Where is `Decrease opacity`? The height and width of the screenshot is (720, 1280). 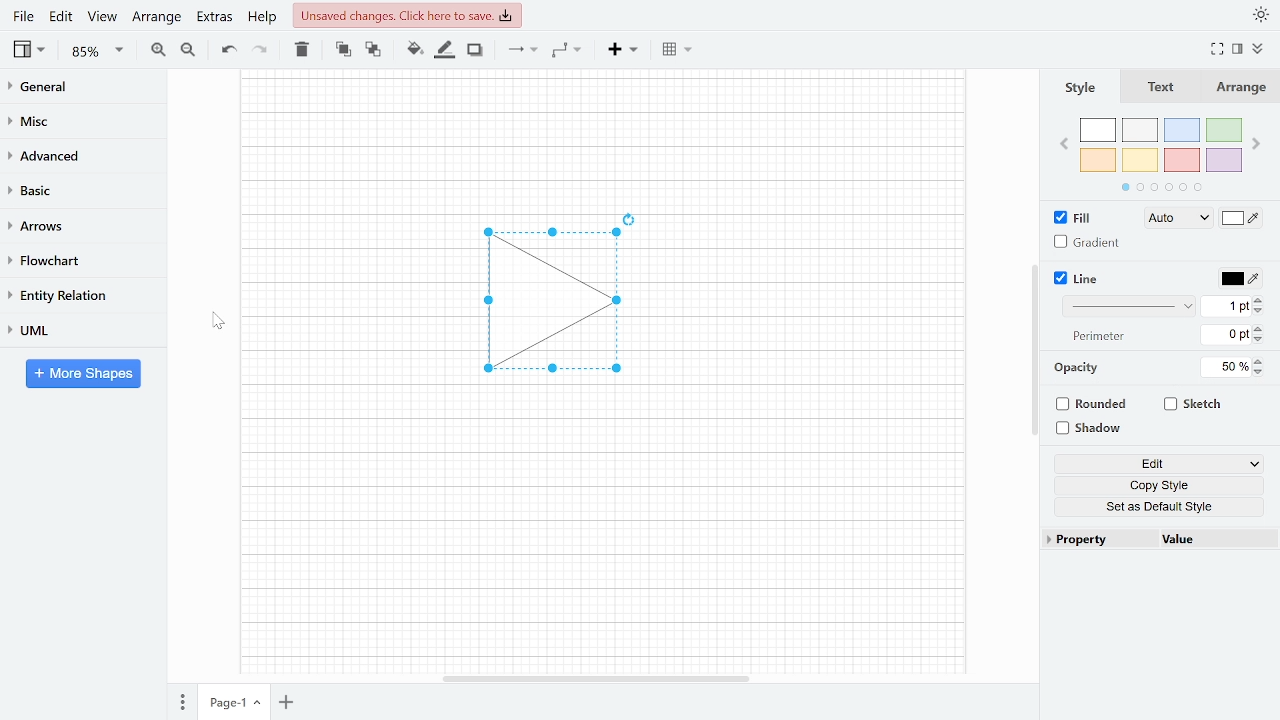
Decrease opacity is located at coordinates (1261, 372).